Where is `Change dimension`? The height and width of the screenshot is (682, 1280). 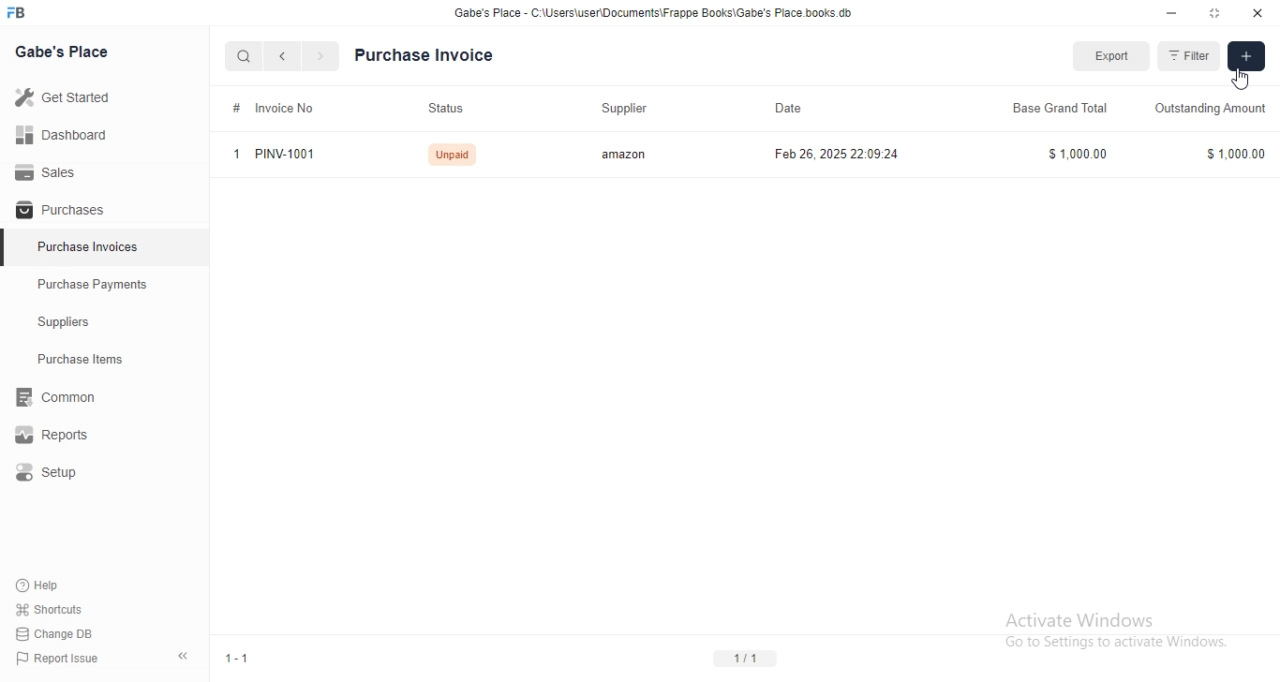
Change dimension is located at coordinates (1215, 13).